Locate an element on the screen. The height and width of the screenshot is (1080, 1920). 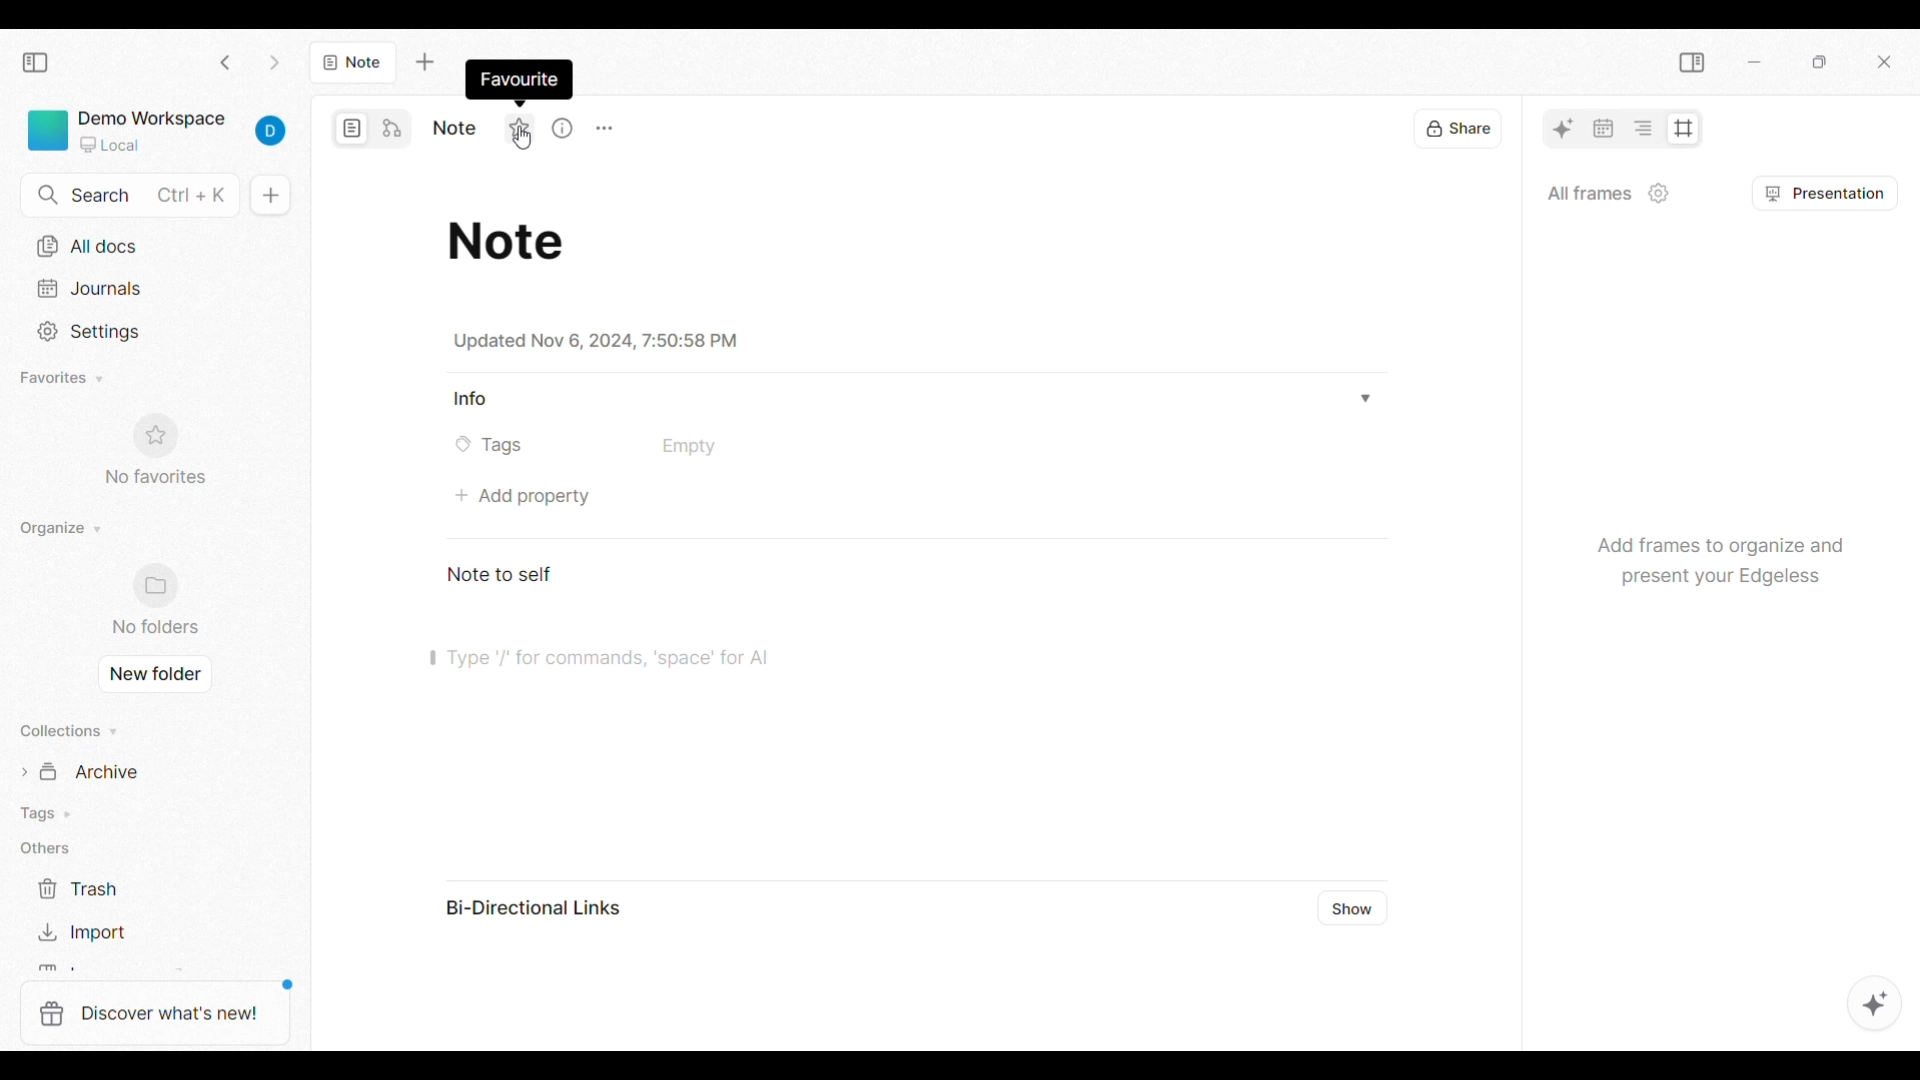
Tags folder is located at coordinates (128, 812).